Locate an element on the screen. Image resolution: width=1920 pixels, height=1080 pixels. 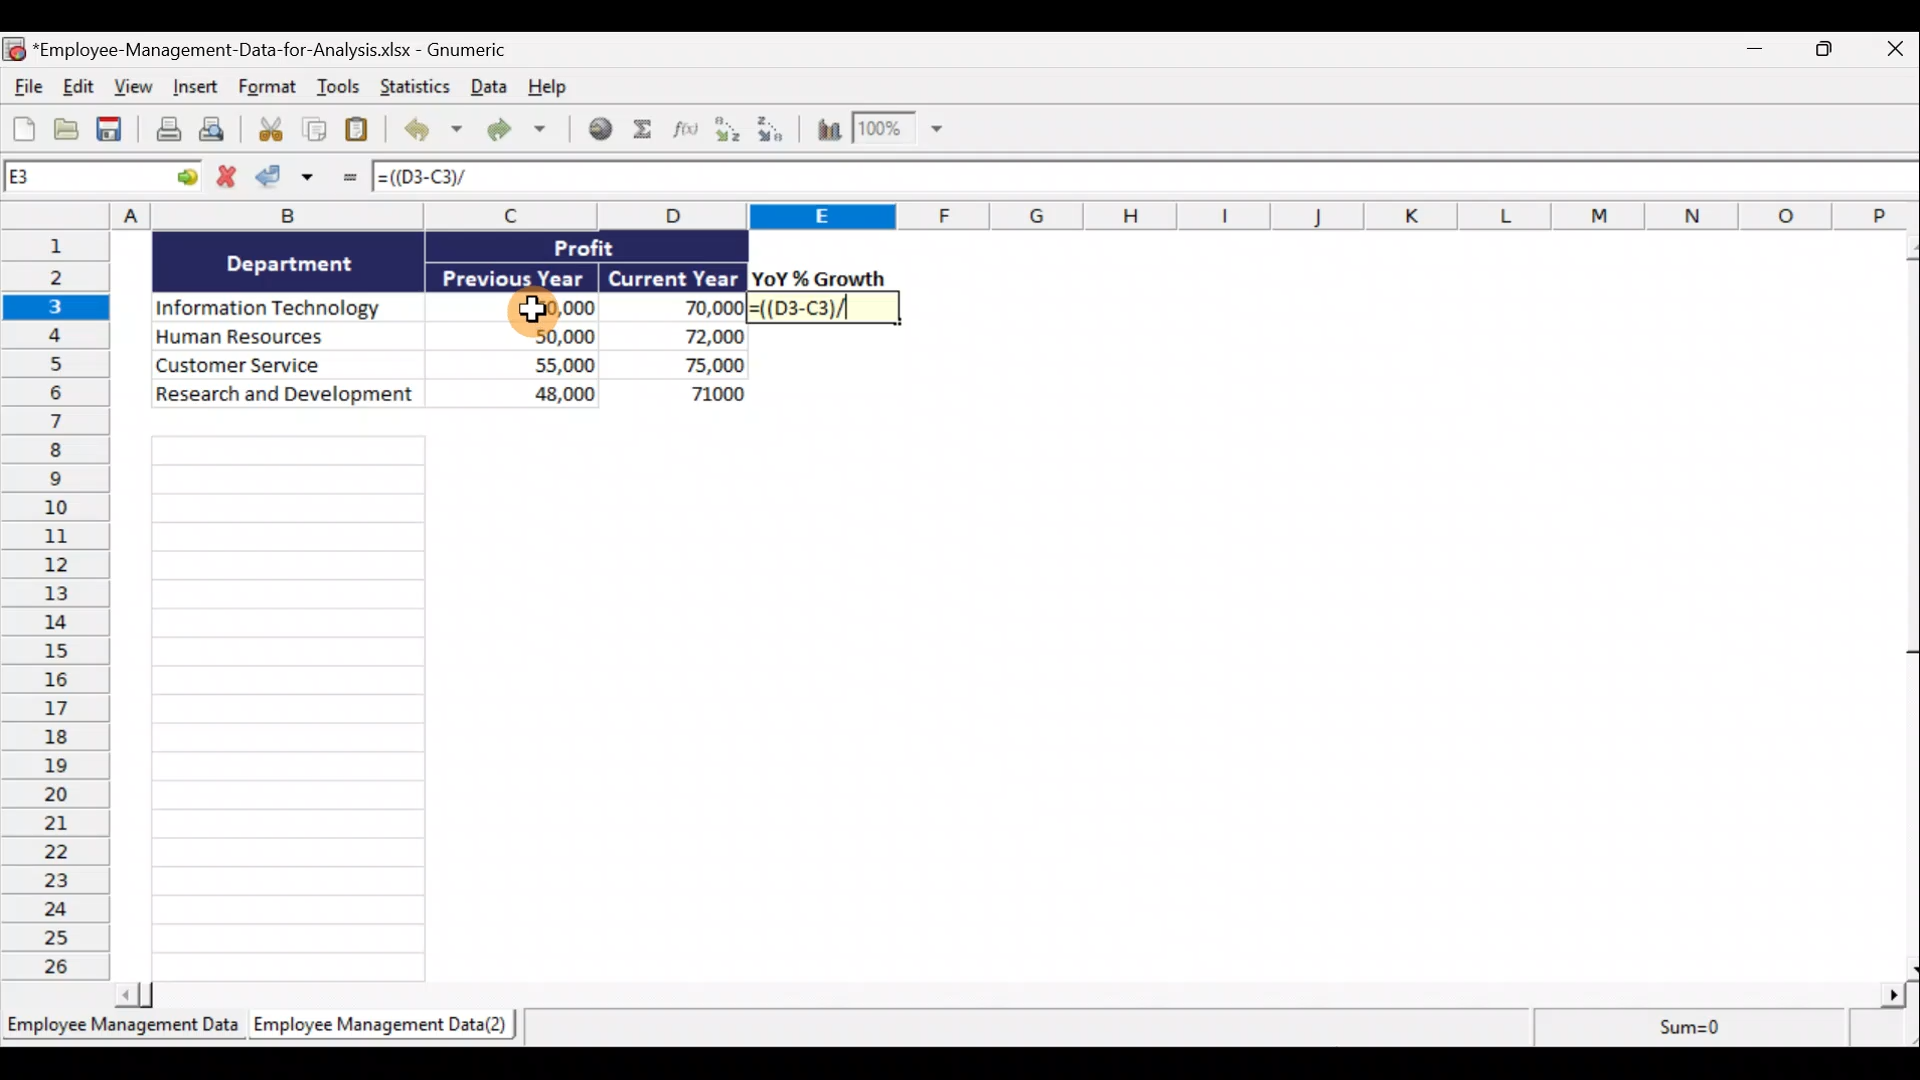
Tools is located at coordinates (341, 90).